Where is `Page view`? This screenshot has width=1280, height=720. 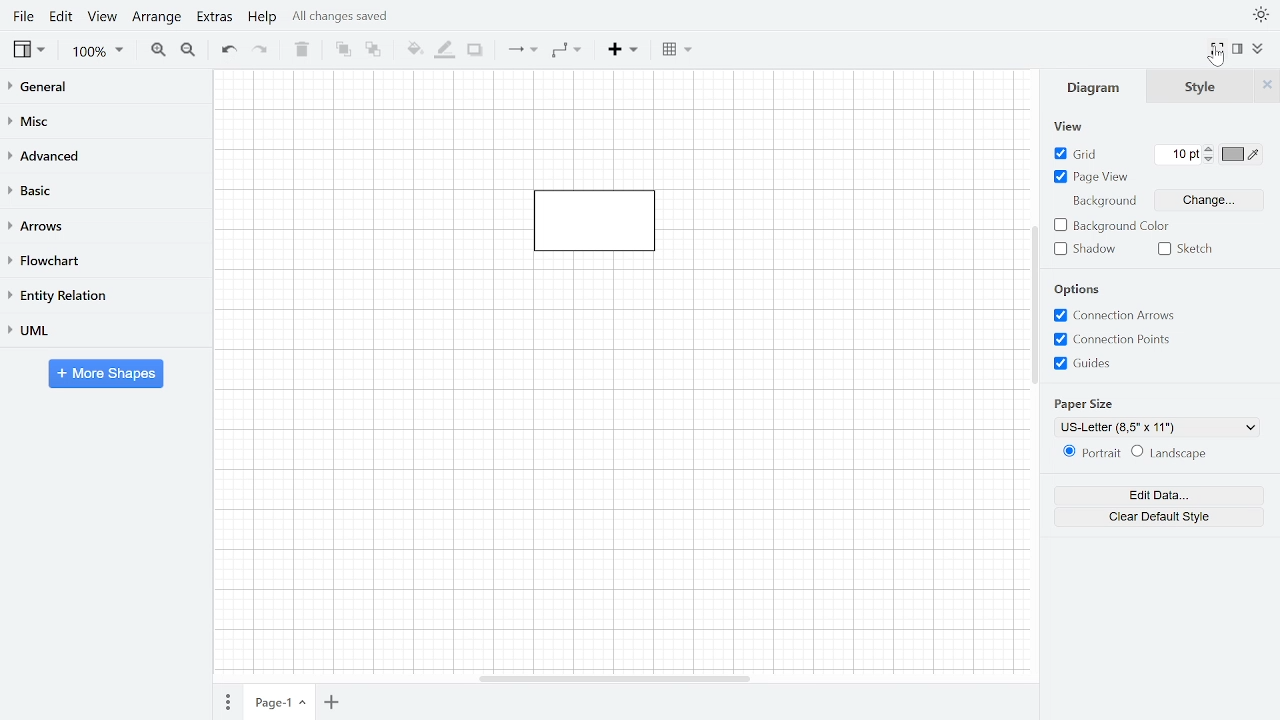
Page view is located at coordinates (1094, 178).